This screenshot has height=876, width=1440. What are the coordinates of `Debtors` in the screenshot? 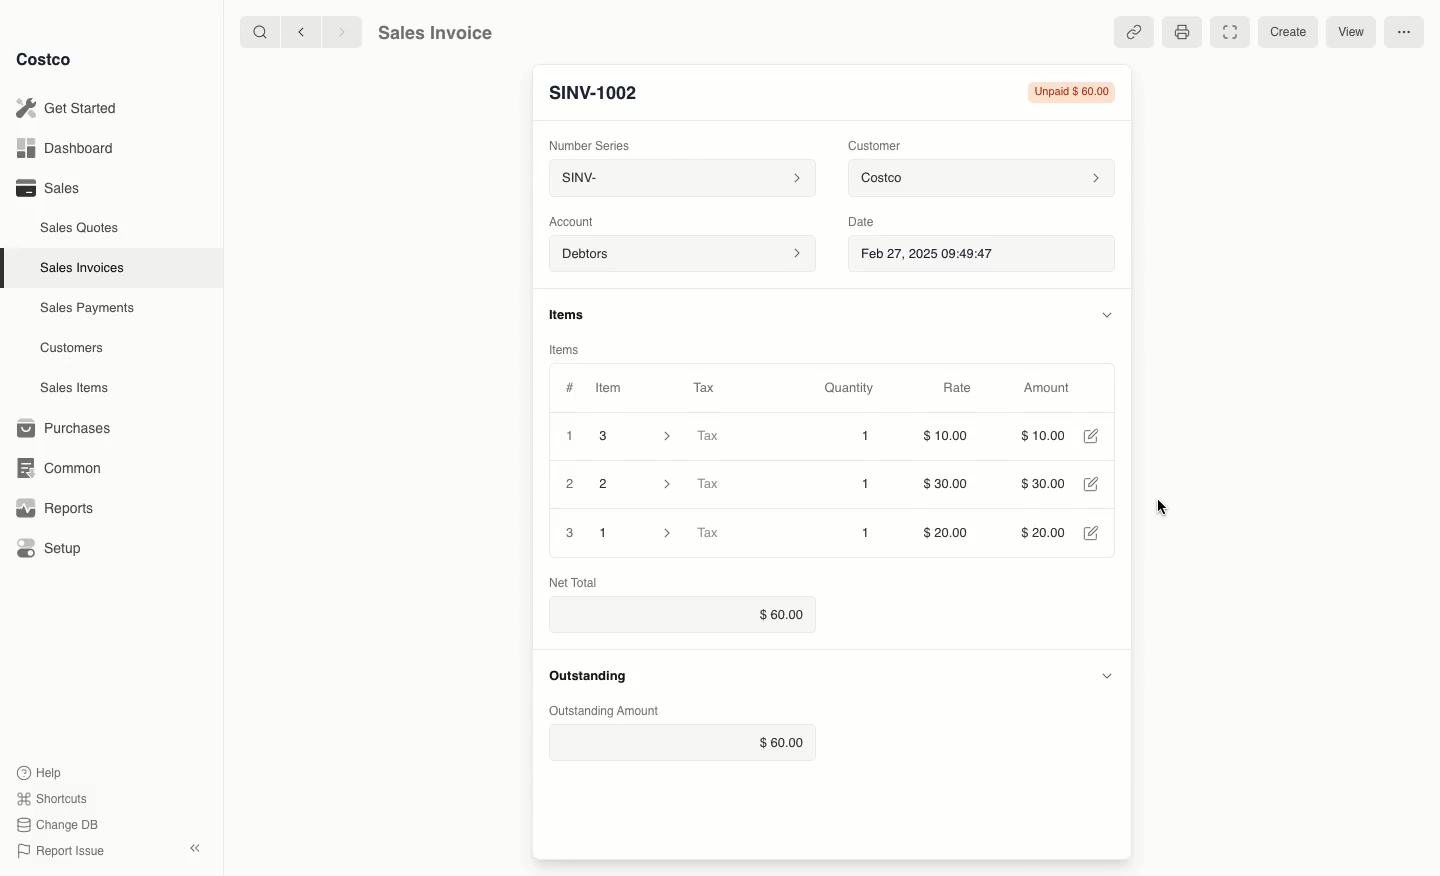 It's located at (681, 255).